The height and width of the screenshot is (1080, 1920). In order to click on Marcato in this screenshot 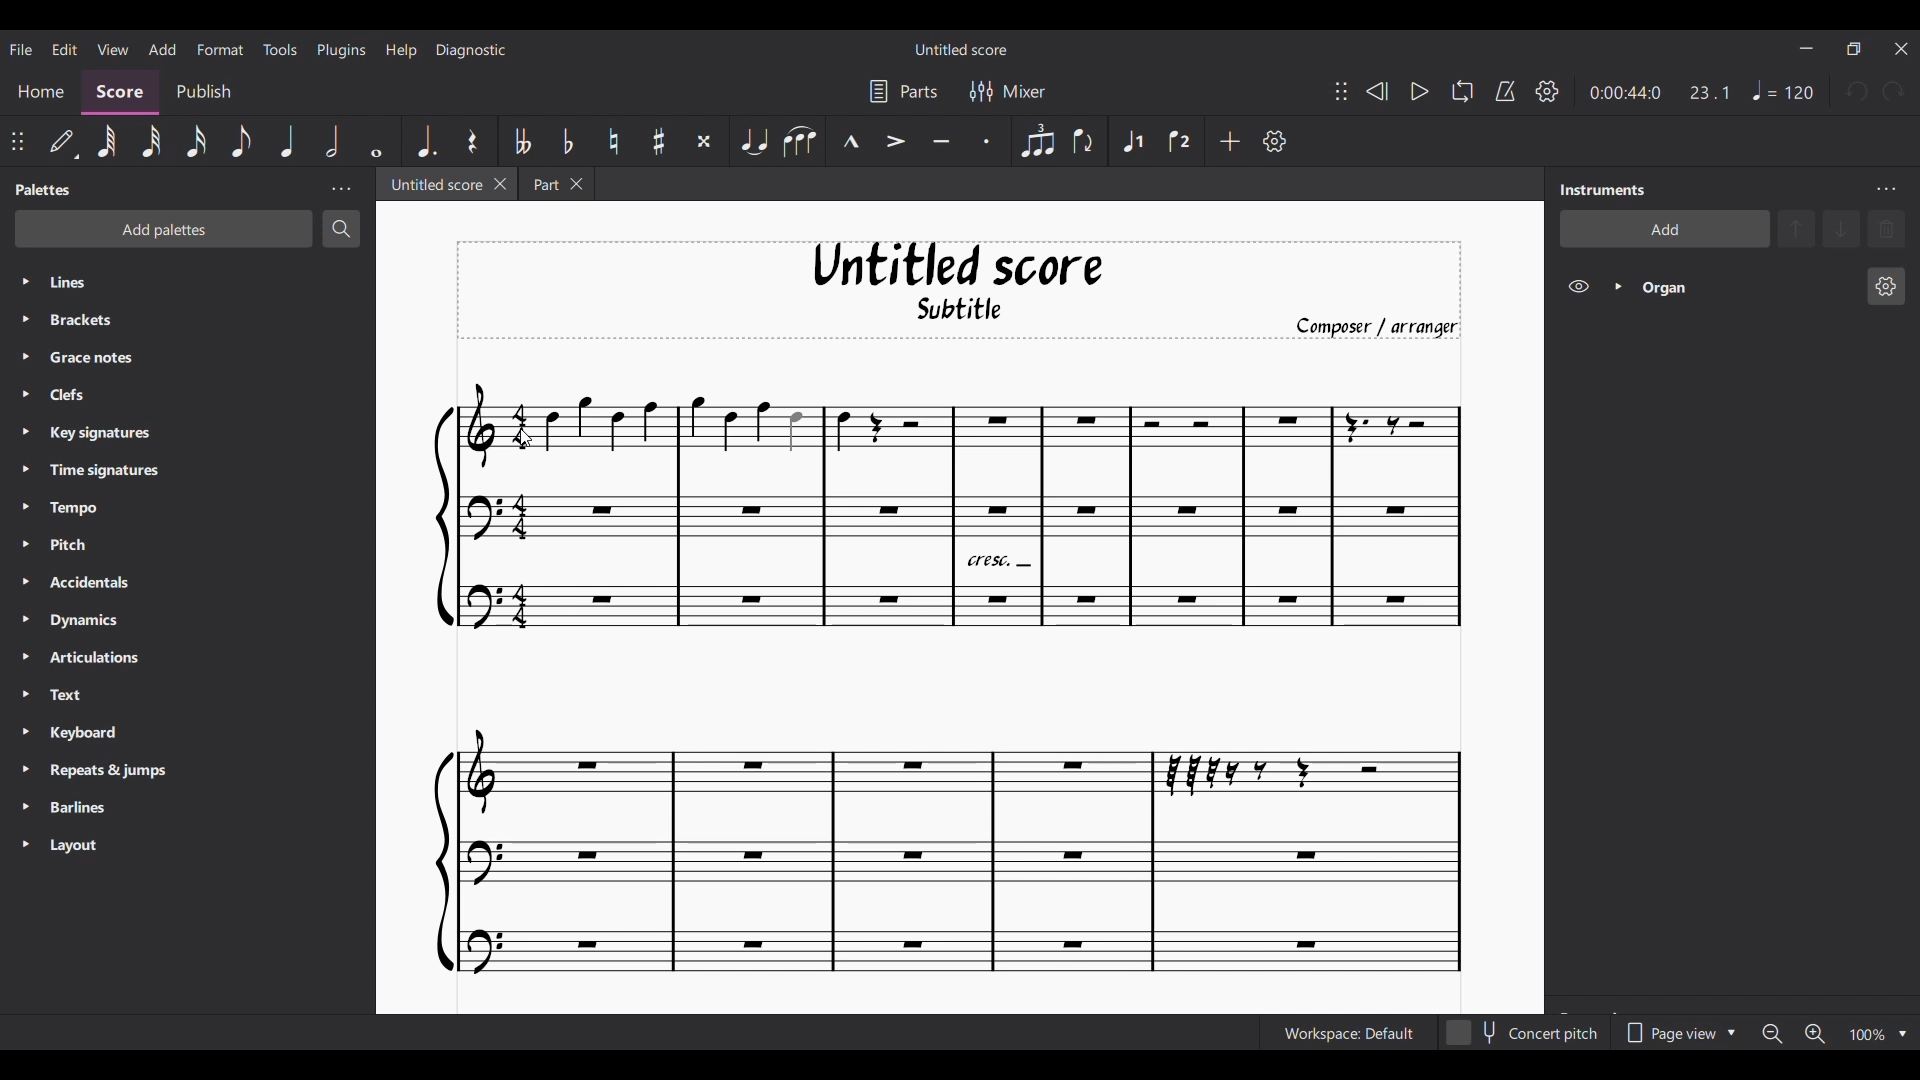, I will do `click(851, 141)`.